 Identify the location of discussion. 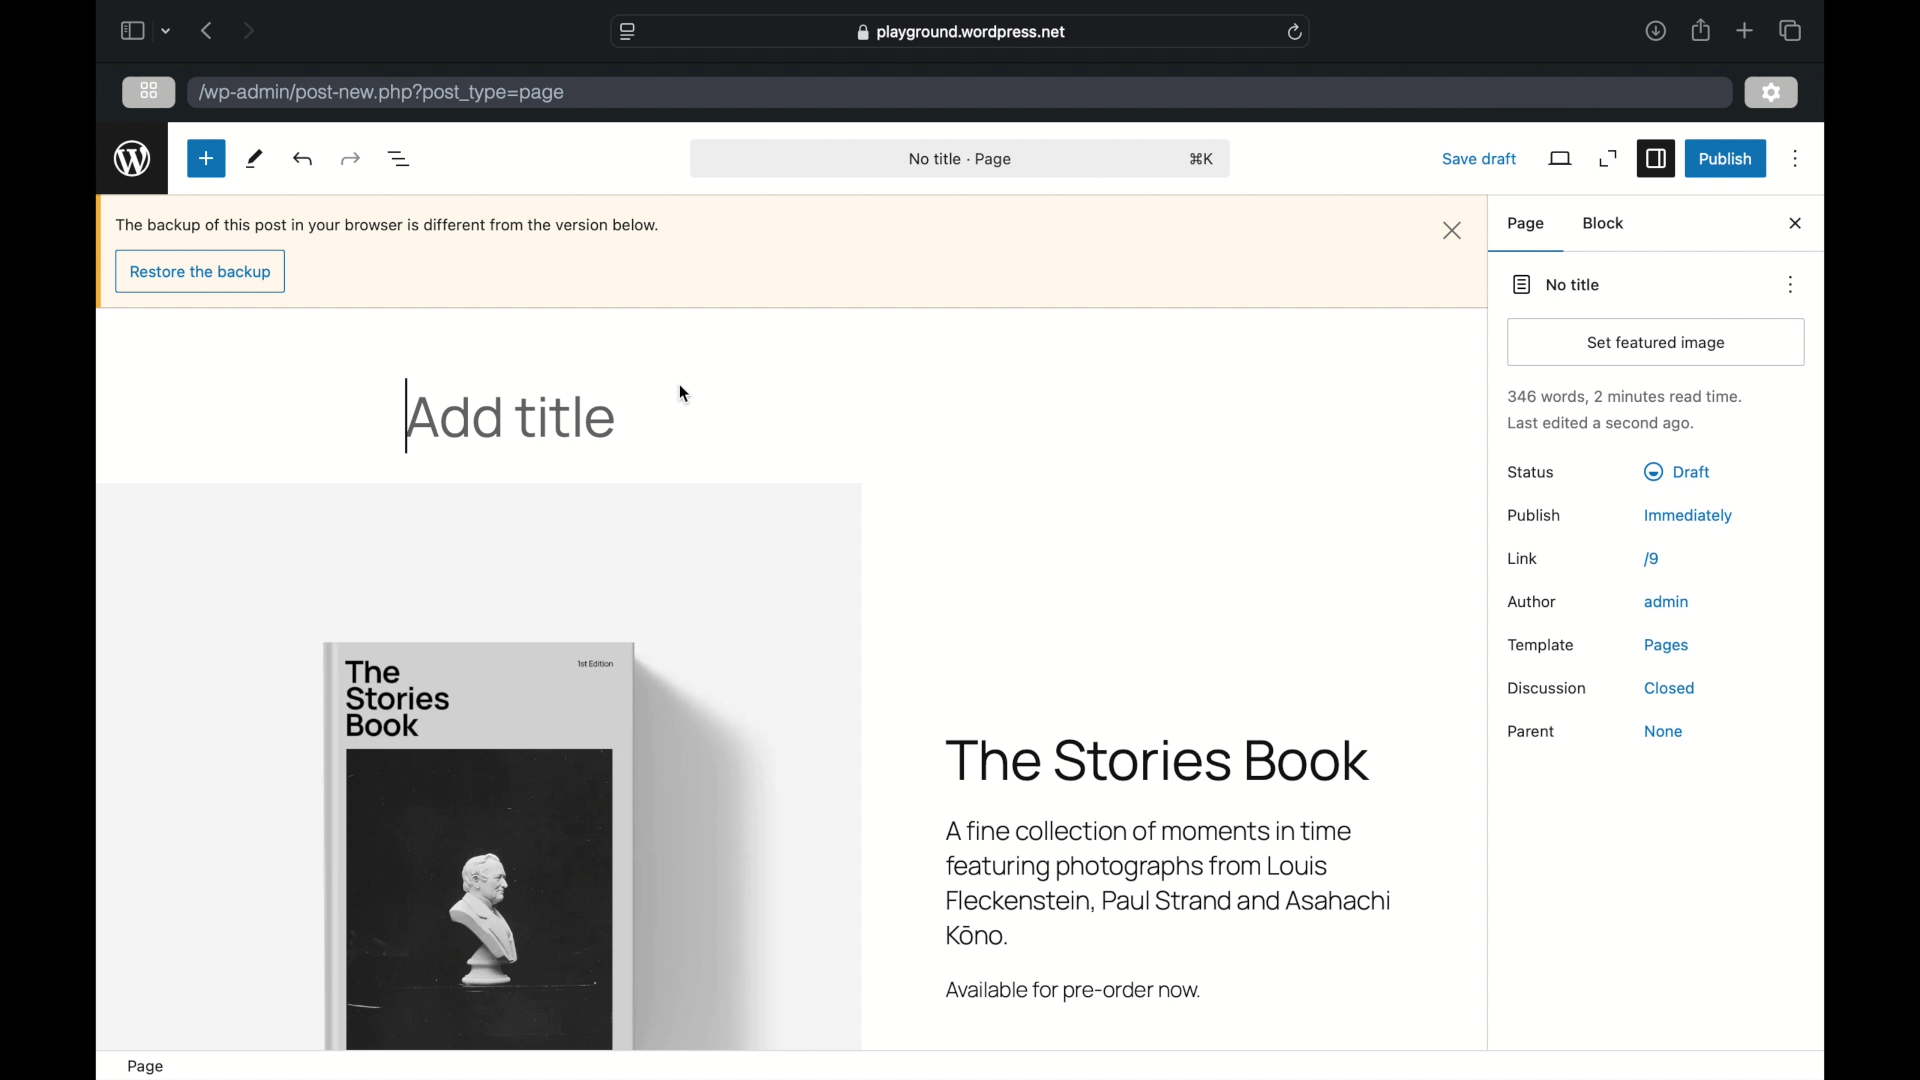
(1547, 688).